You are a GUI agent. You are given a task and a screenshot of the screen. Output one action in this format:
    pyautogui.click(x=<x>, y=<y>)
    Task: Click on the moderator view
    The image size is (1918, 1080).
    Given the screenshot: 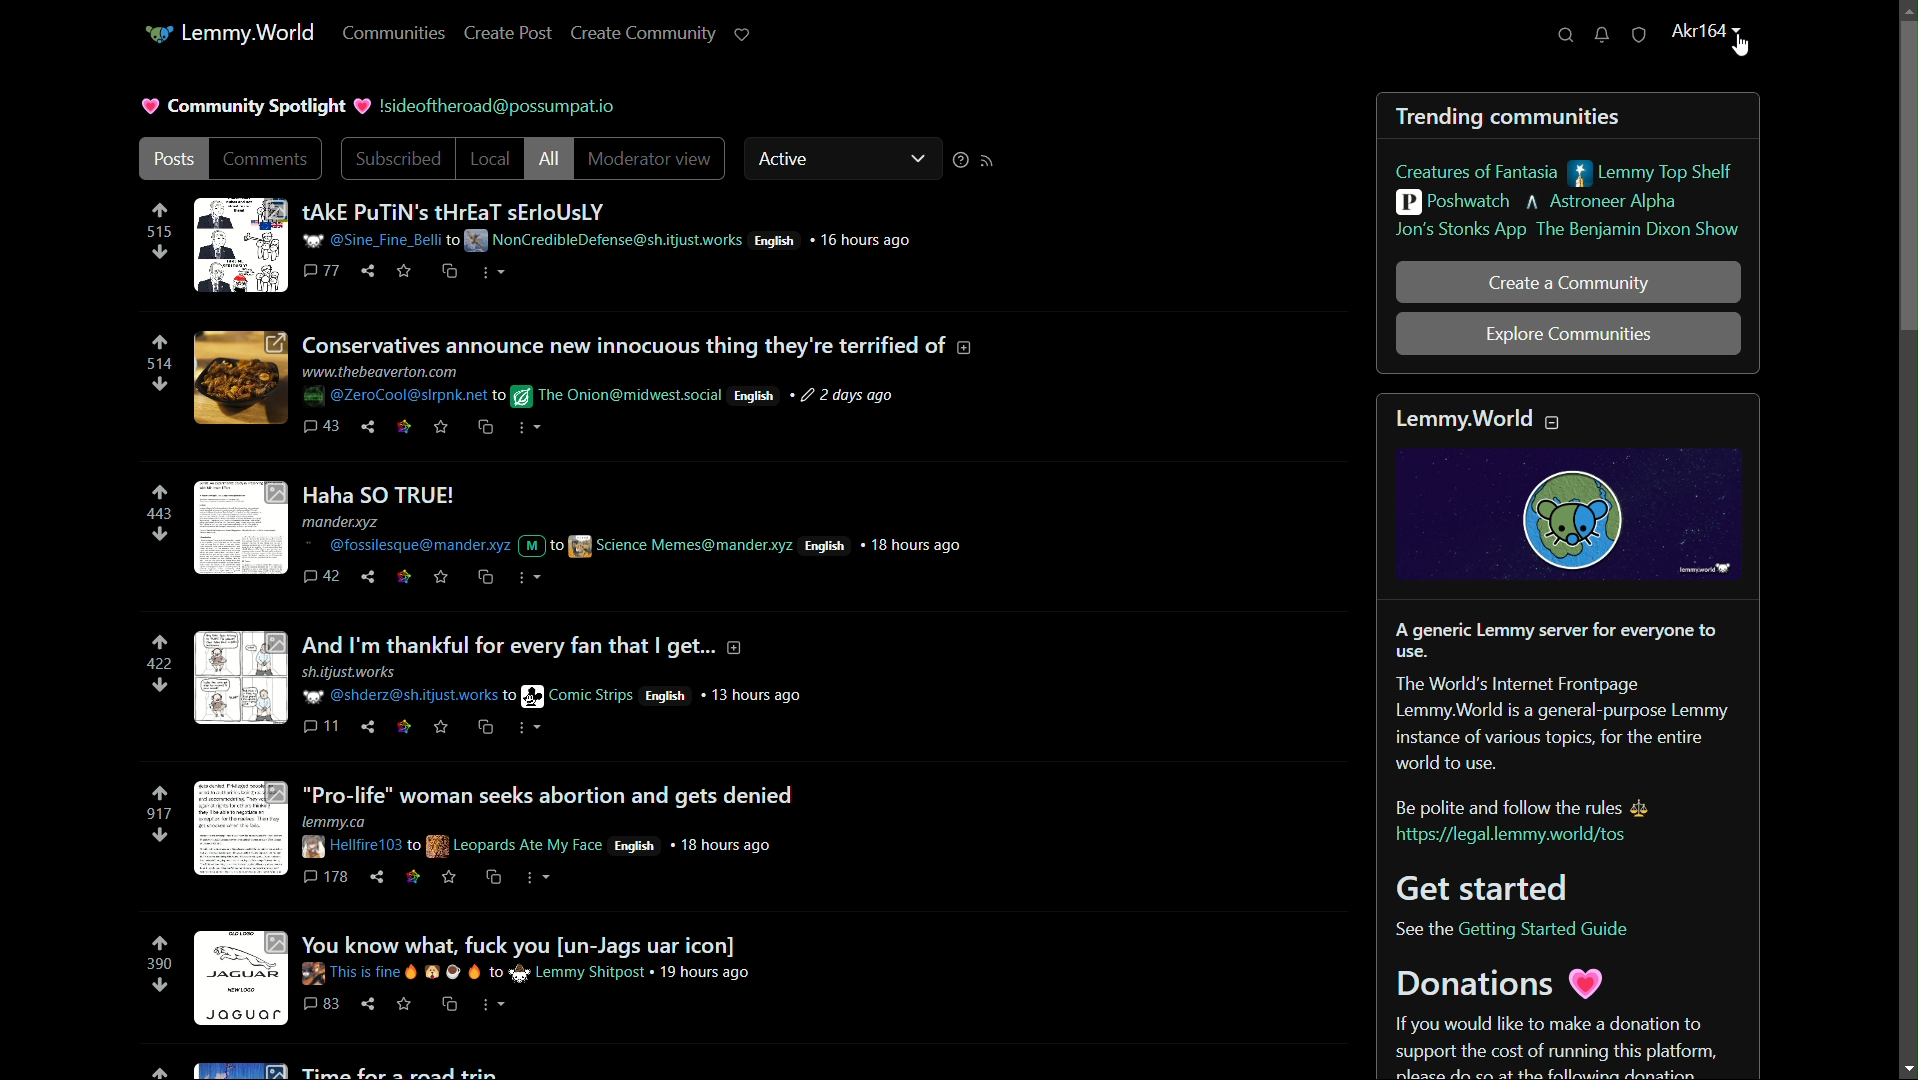 What is the action you would take?
    pyautogui.click(x=650, y=158)
    